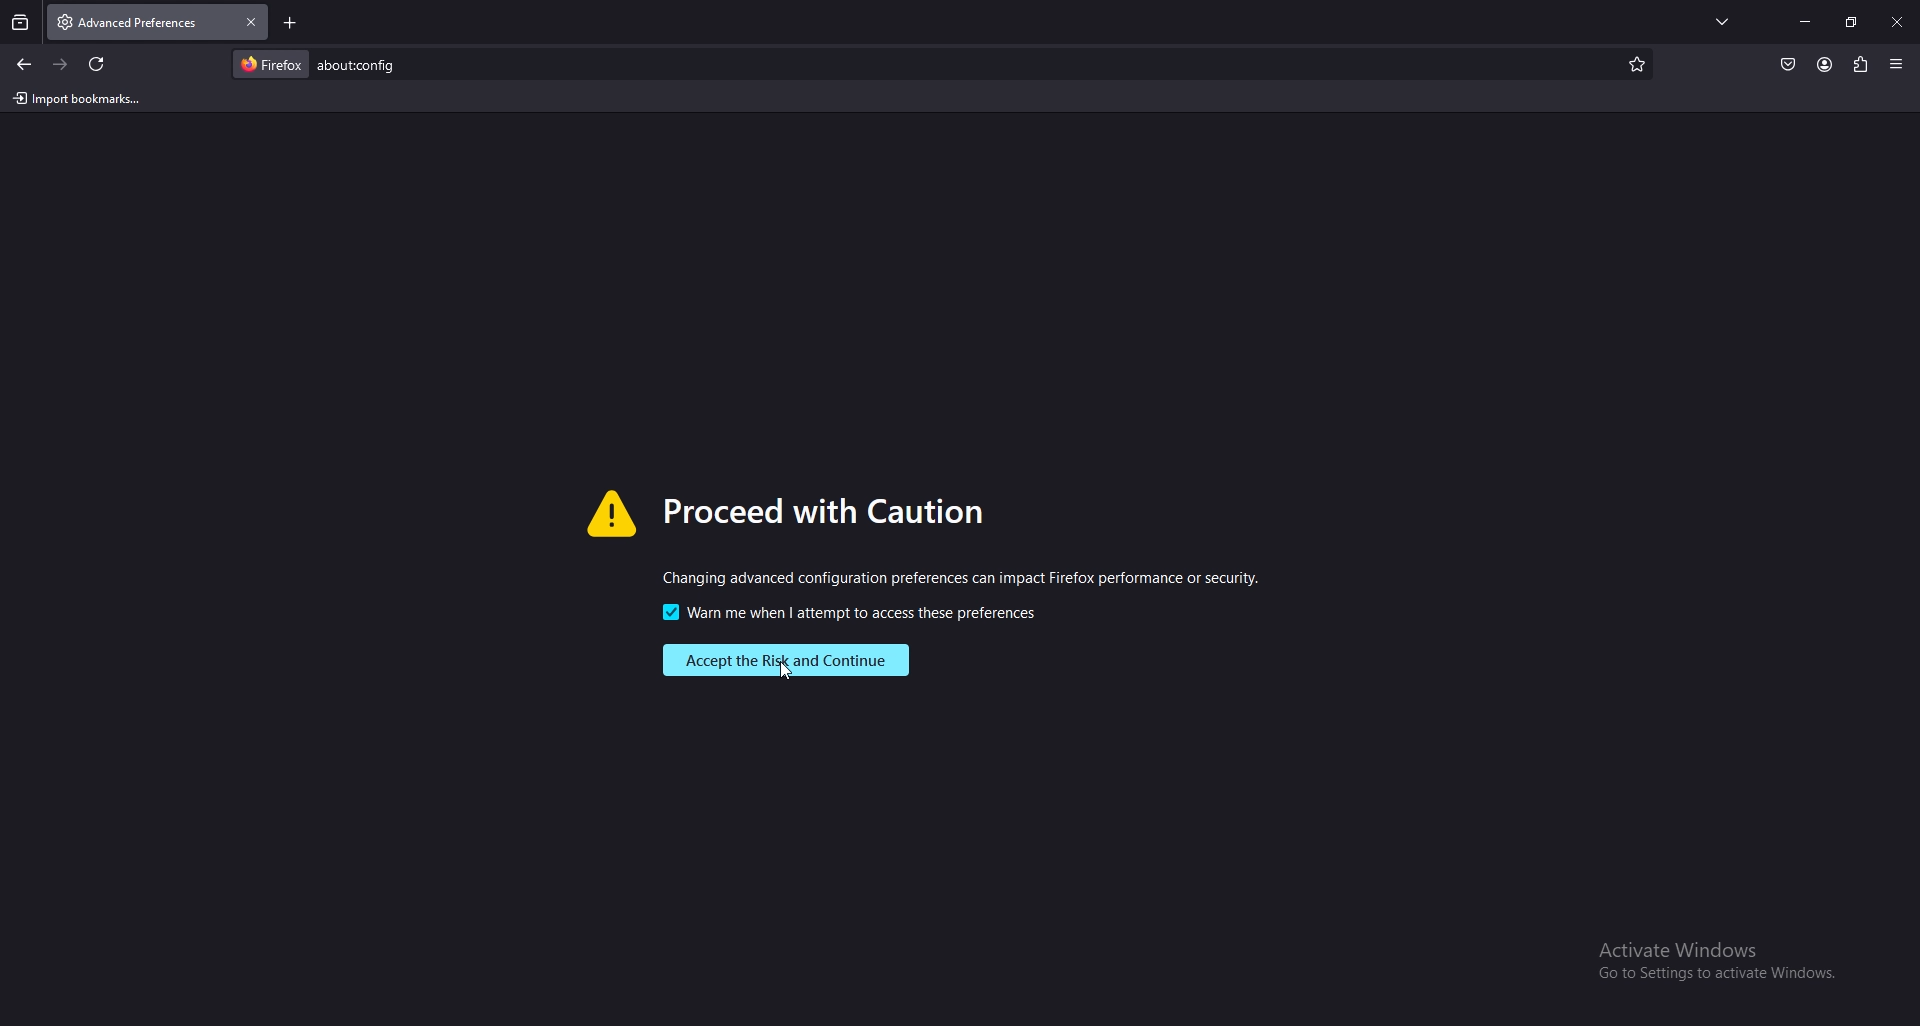  I want to click on new tab, so click(293, 23).